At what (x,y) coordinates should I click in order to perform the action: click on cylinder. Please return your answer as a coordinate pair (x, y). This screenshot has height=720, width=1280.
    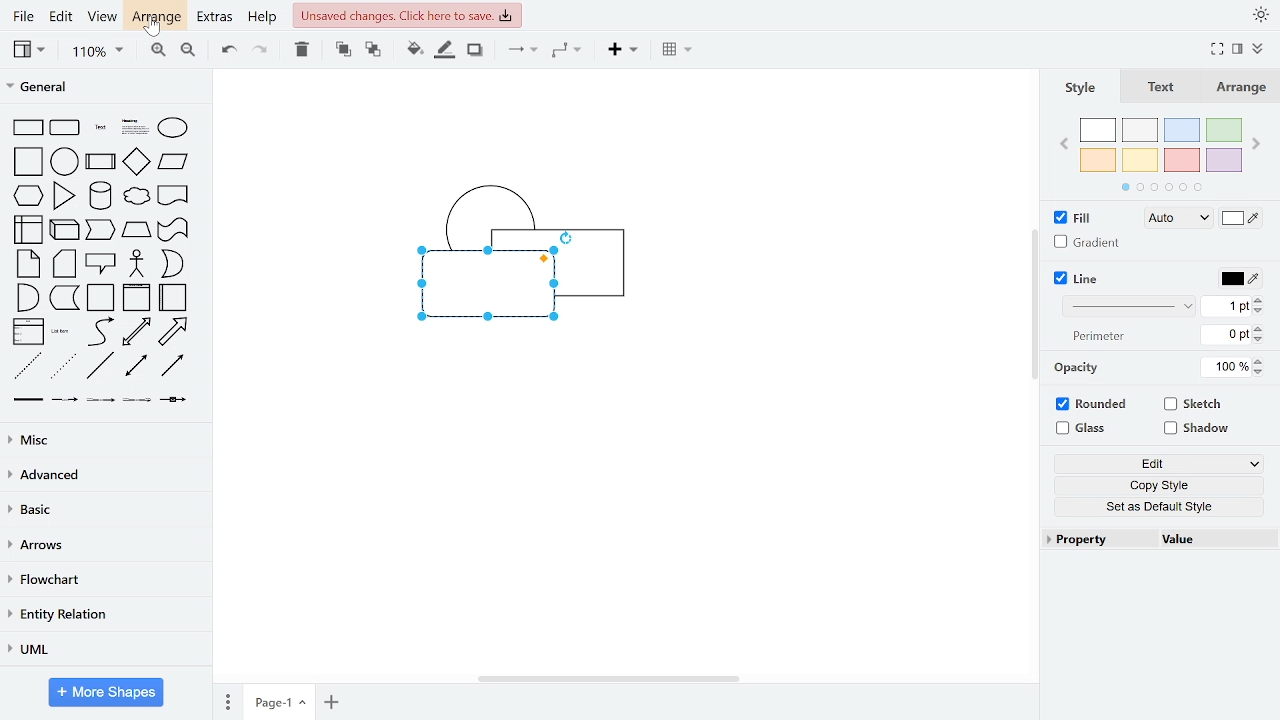
    Looking at the image, I should click on (100, 197).